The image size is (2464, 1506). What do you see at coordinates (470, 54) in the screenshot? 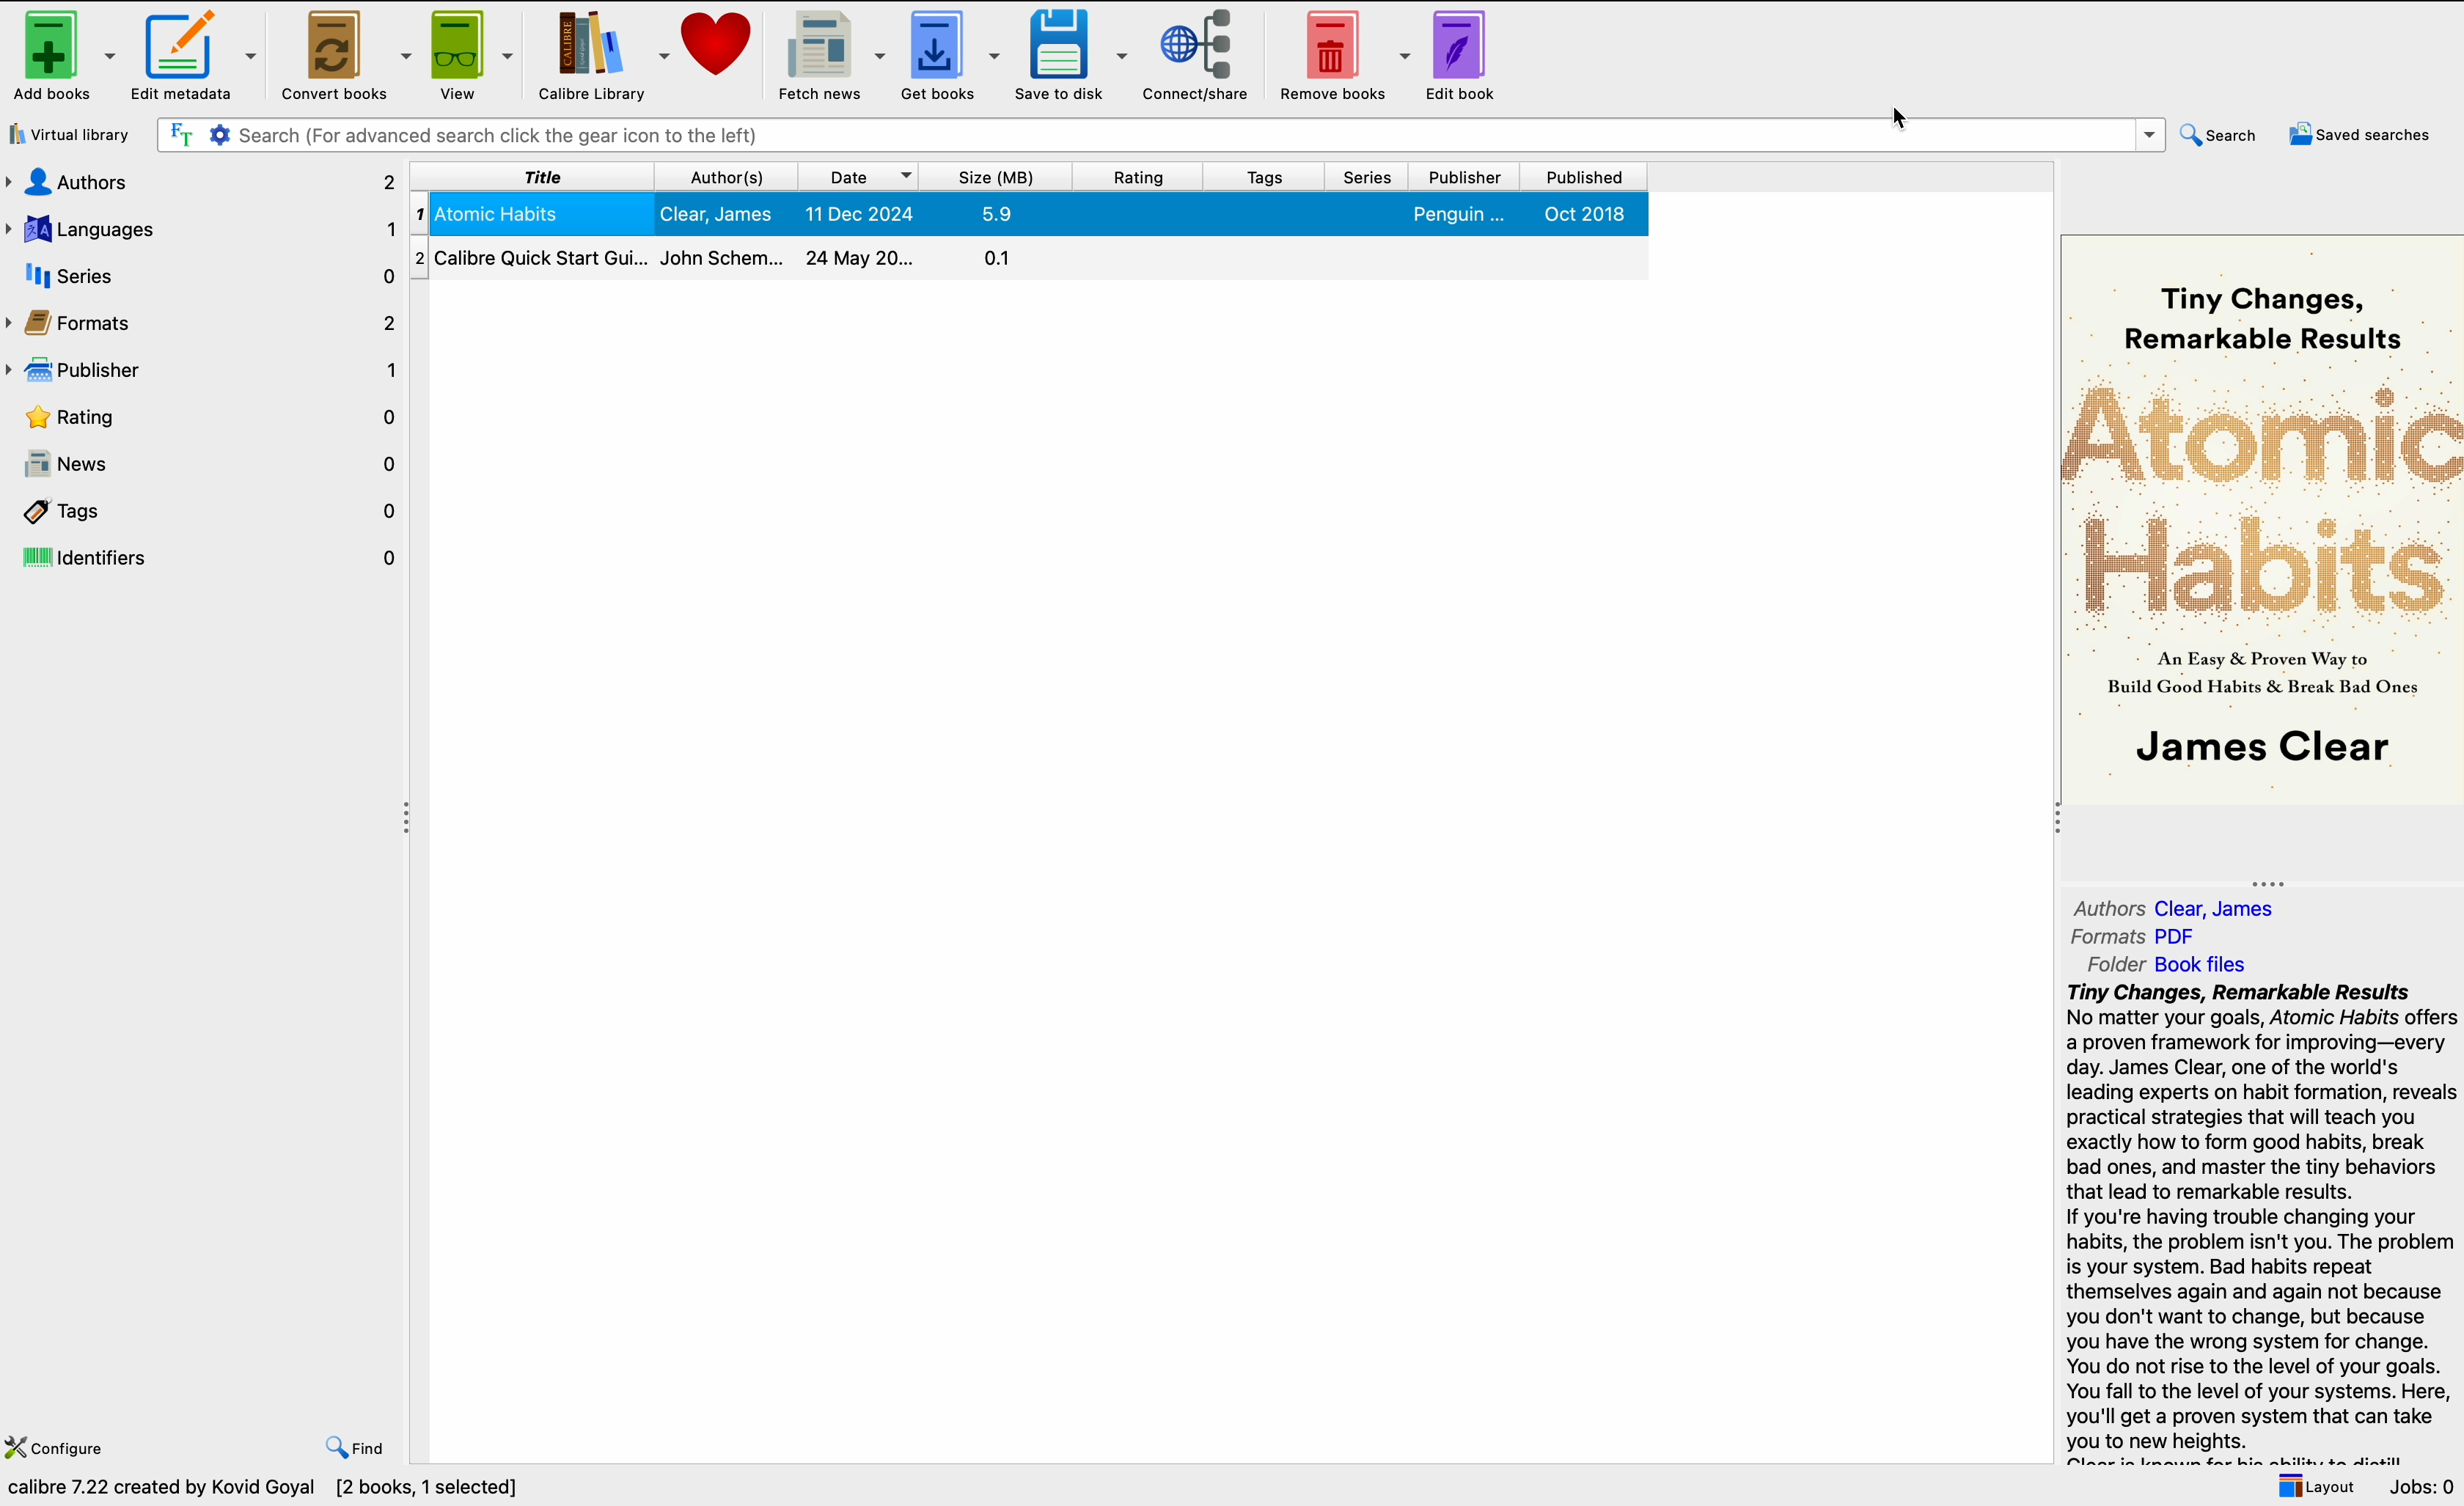
I see `view` at bounding box center [470, 54].